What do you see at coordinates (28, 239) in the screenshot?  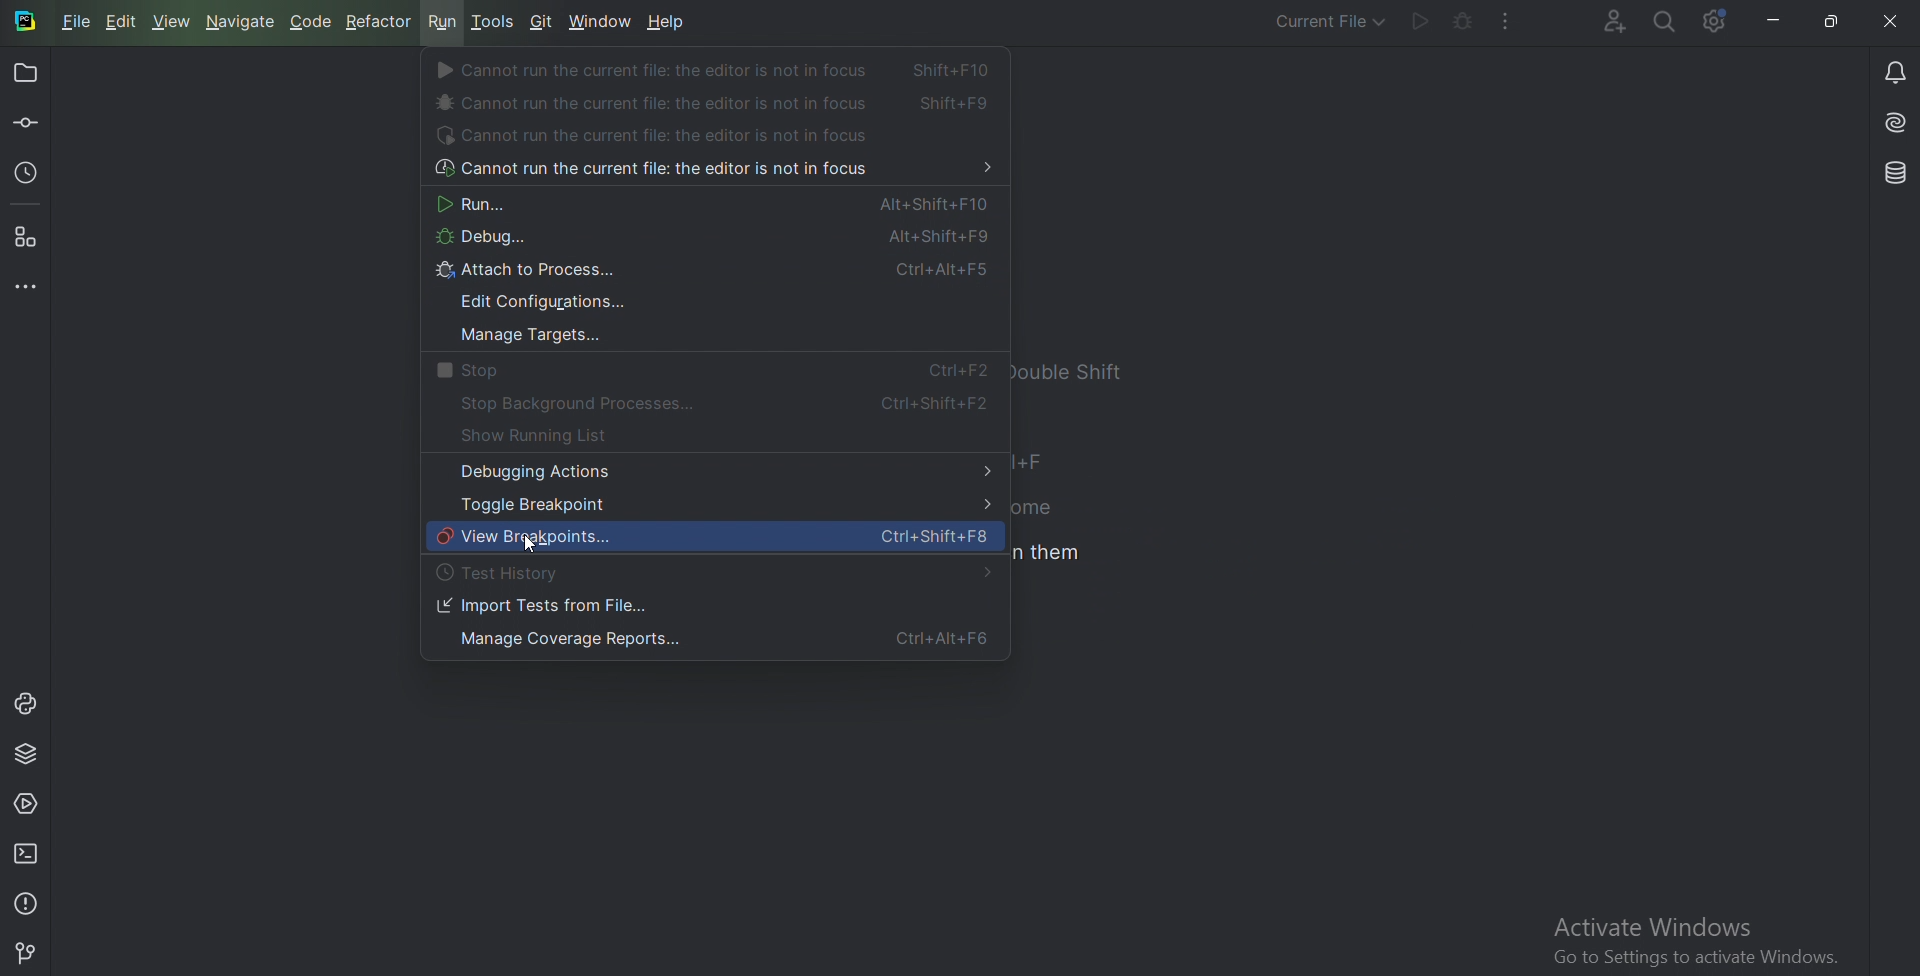 I see `Structure` at bounding box center [28, 239].